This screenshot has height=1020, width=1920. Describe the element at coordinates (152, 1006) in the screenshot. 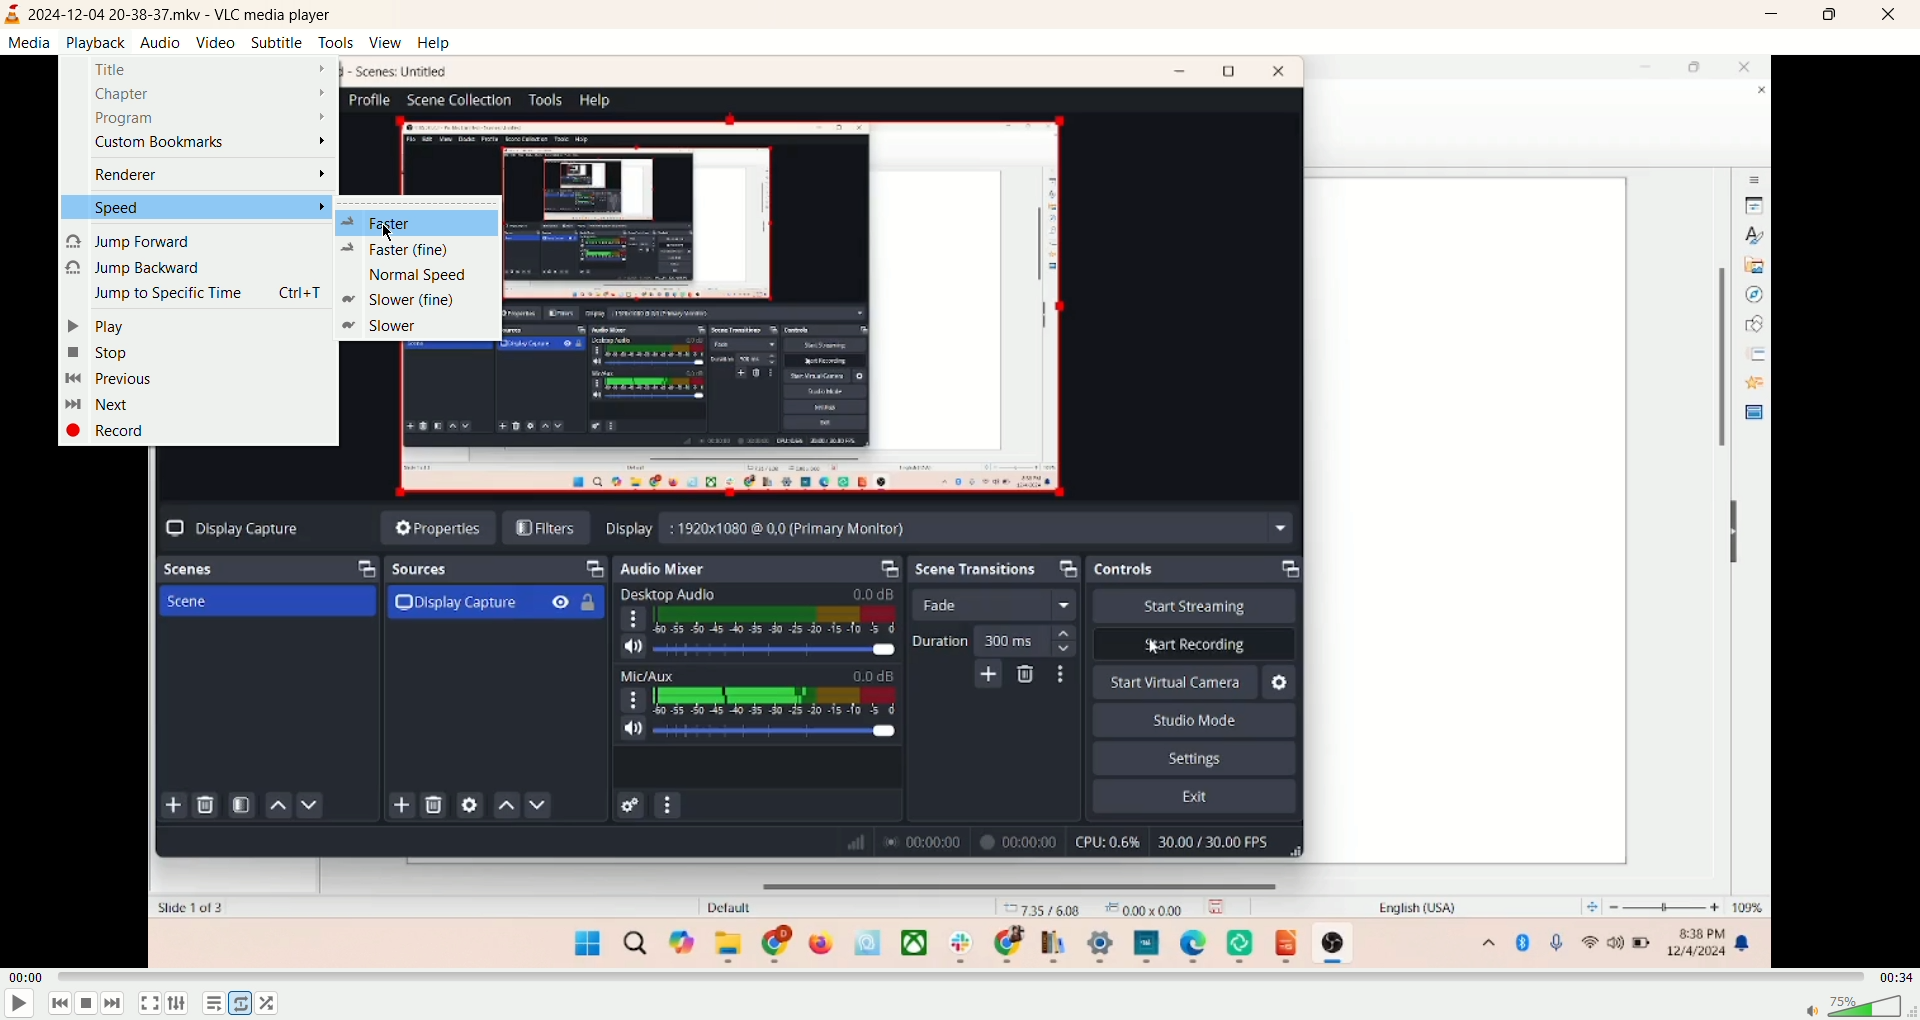

I see `fullscreen` at that location.